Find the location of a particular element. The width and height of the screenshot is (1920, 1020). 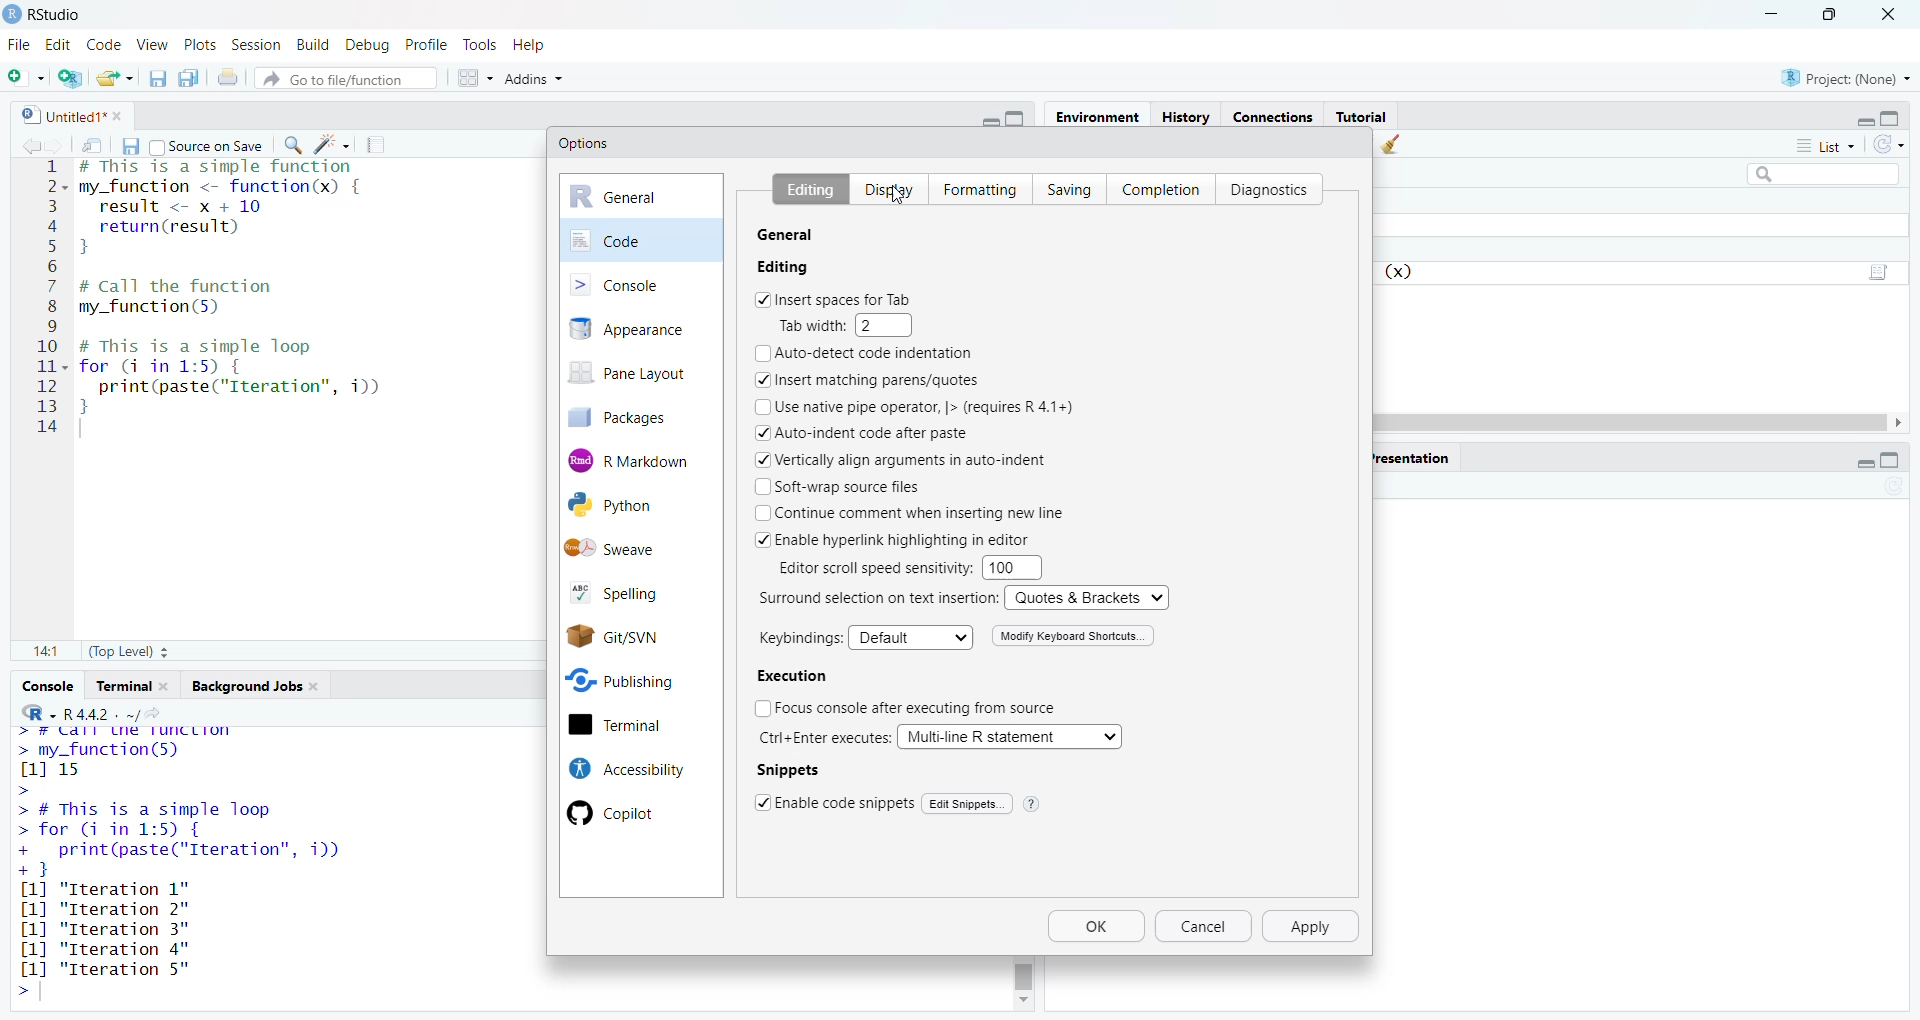

Tab width: 2 is located at coordinates (833, 324).